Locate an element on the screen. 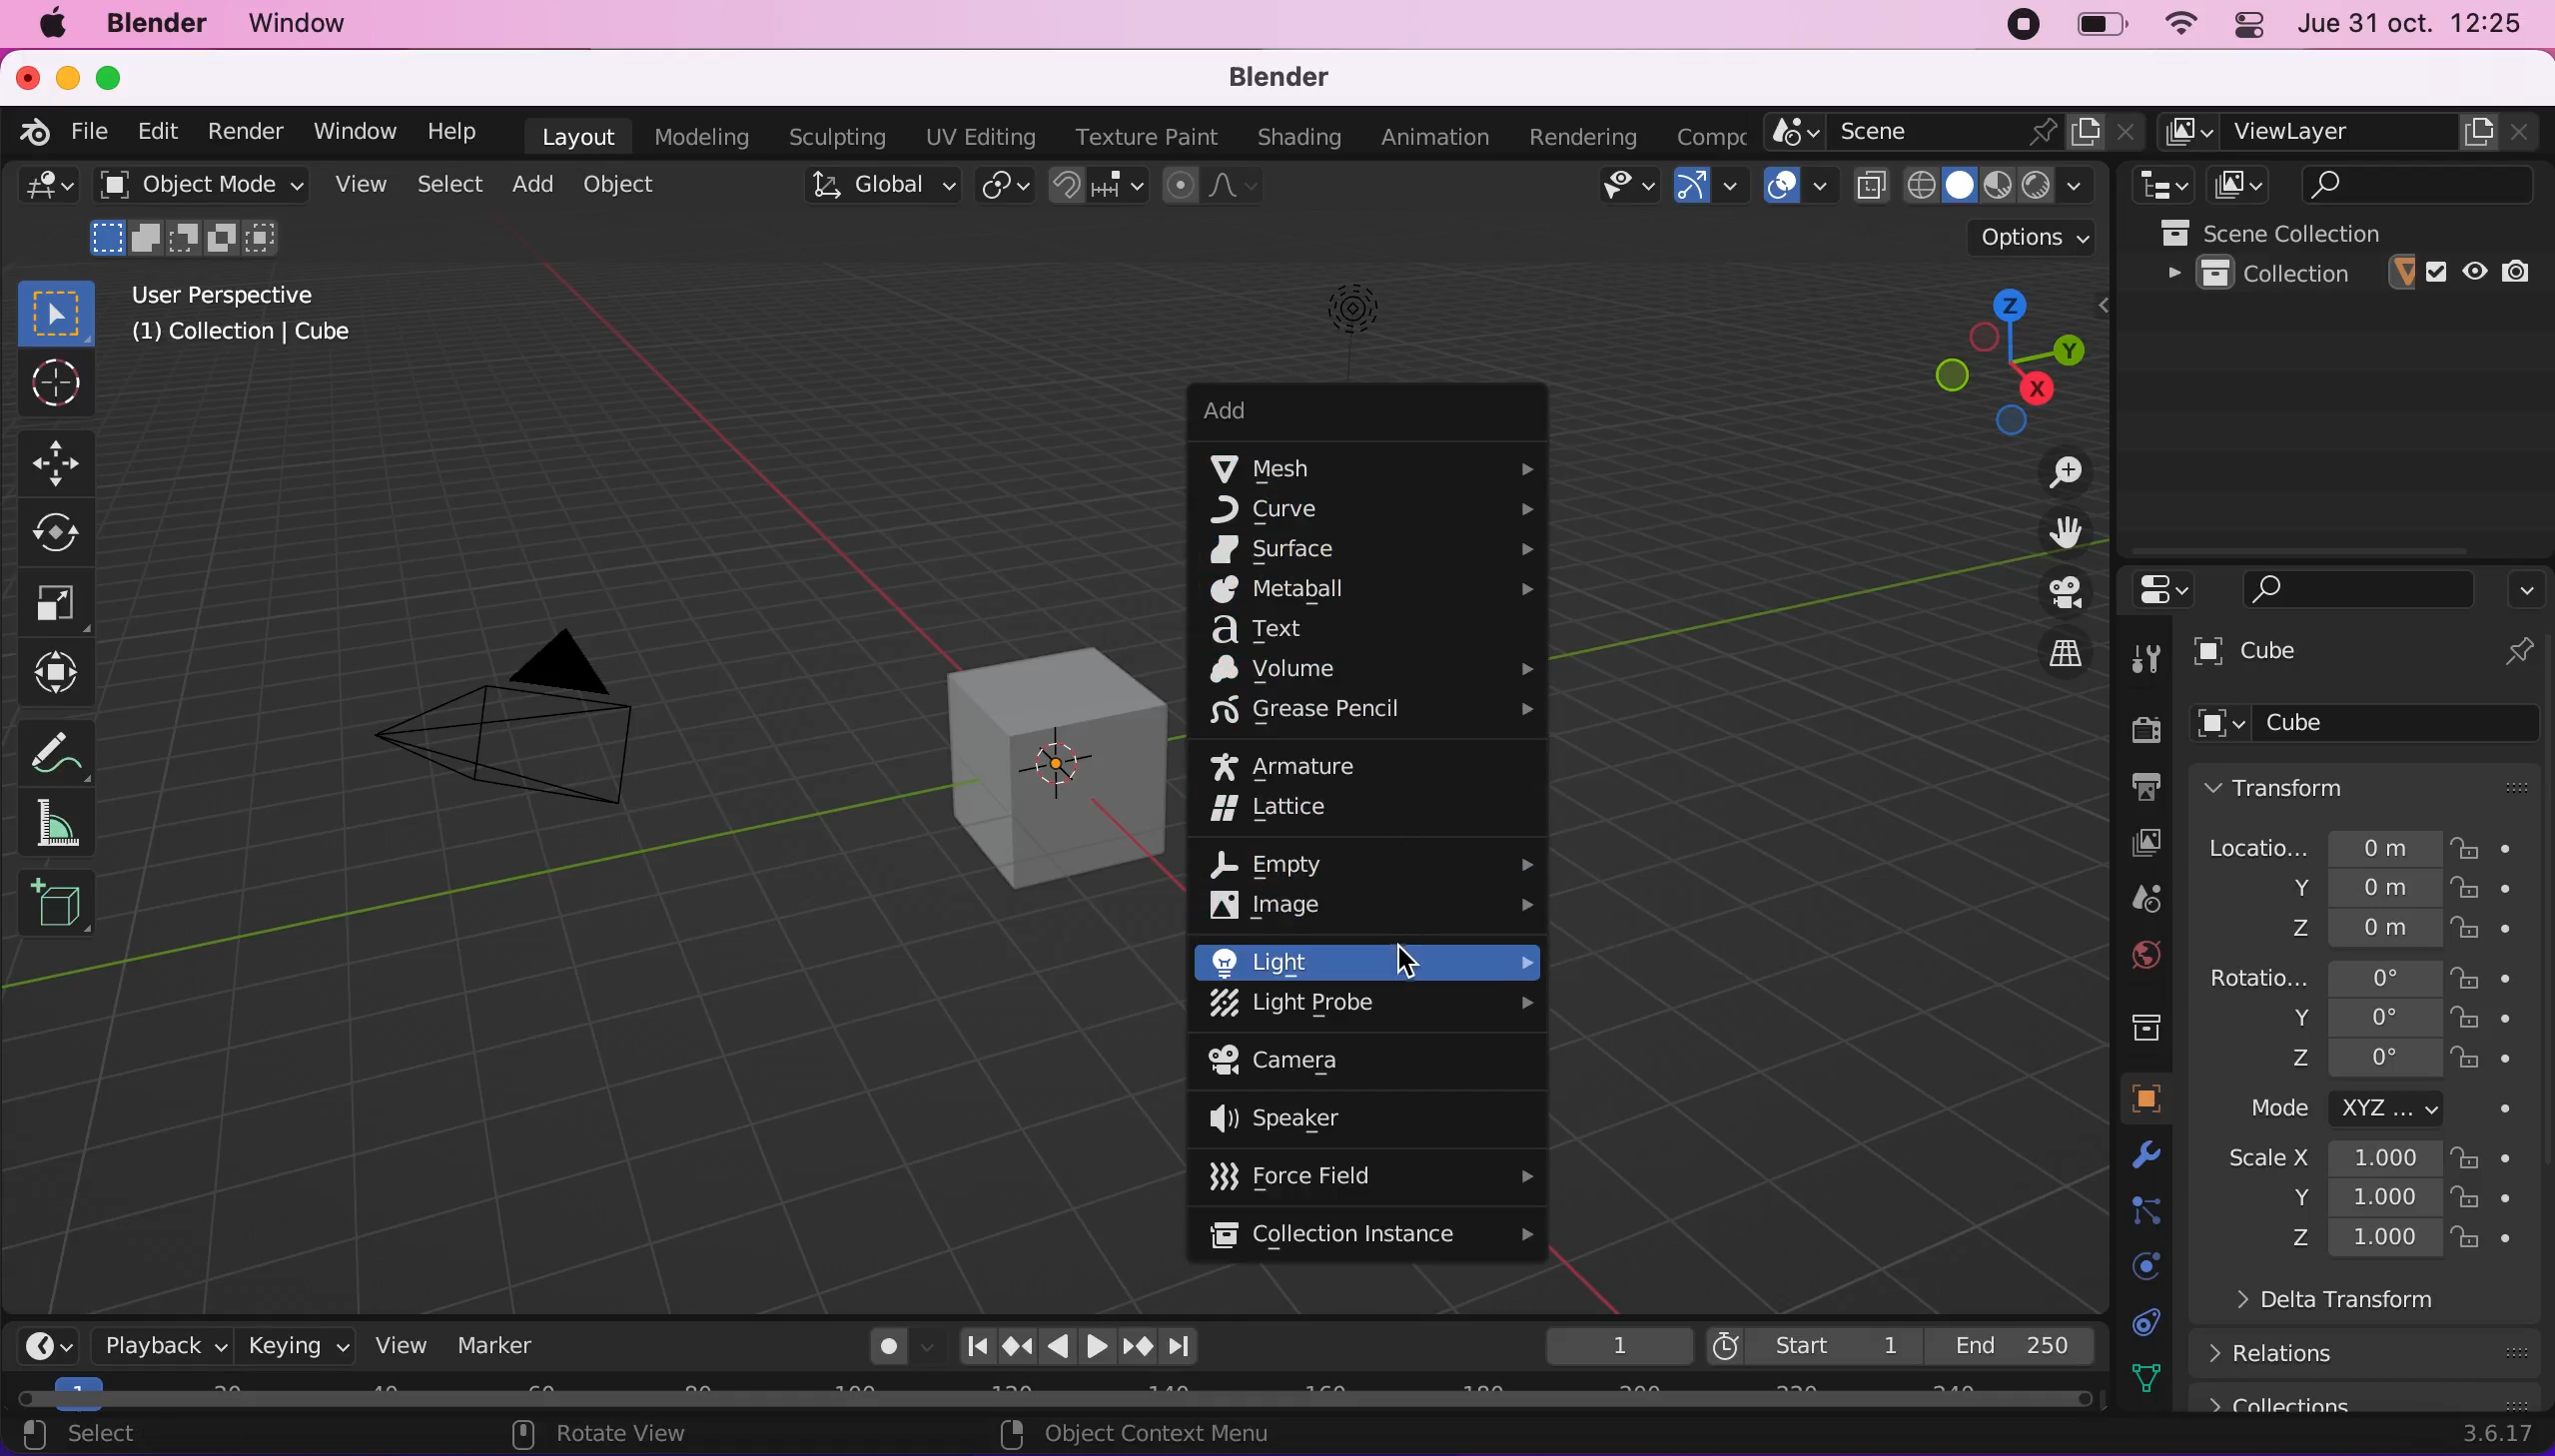 The width and height of the screenshot is (2555, 1456). collections is located at coordinates (2135, 1022).